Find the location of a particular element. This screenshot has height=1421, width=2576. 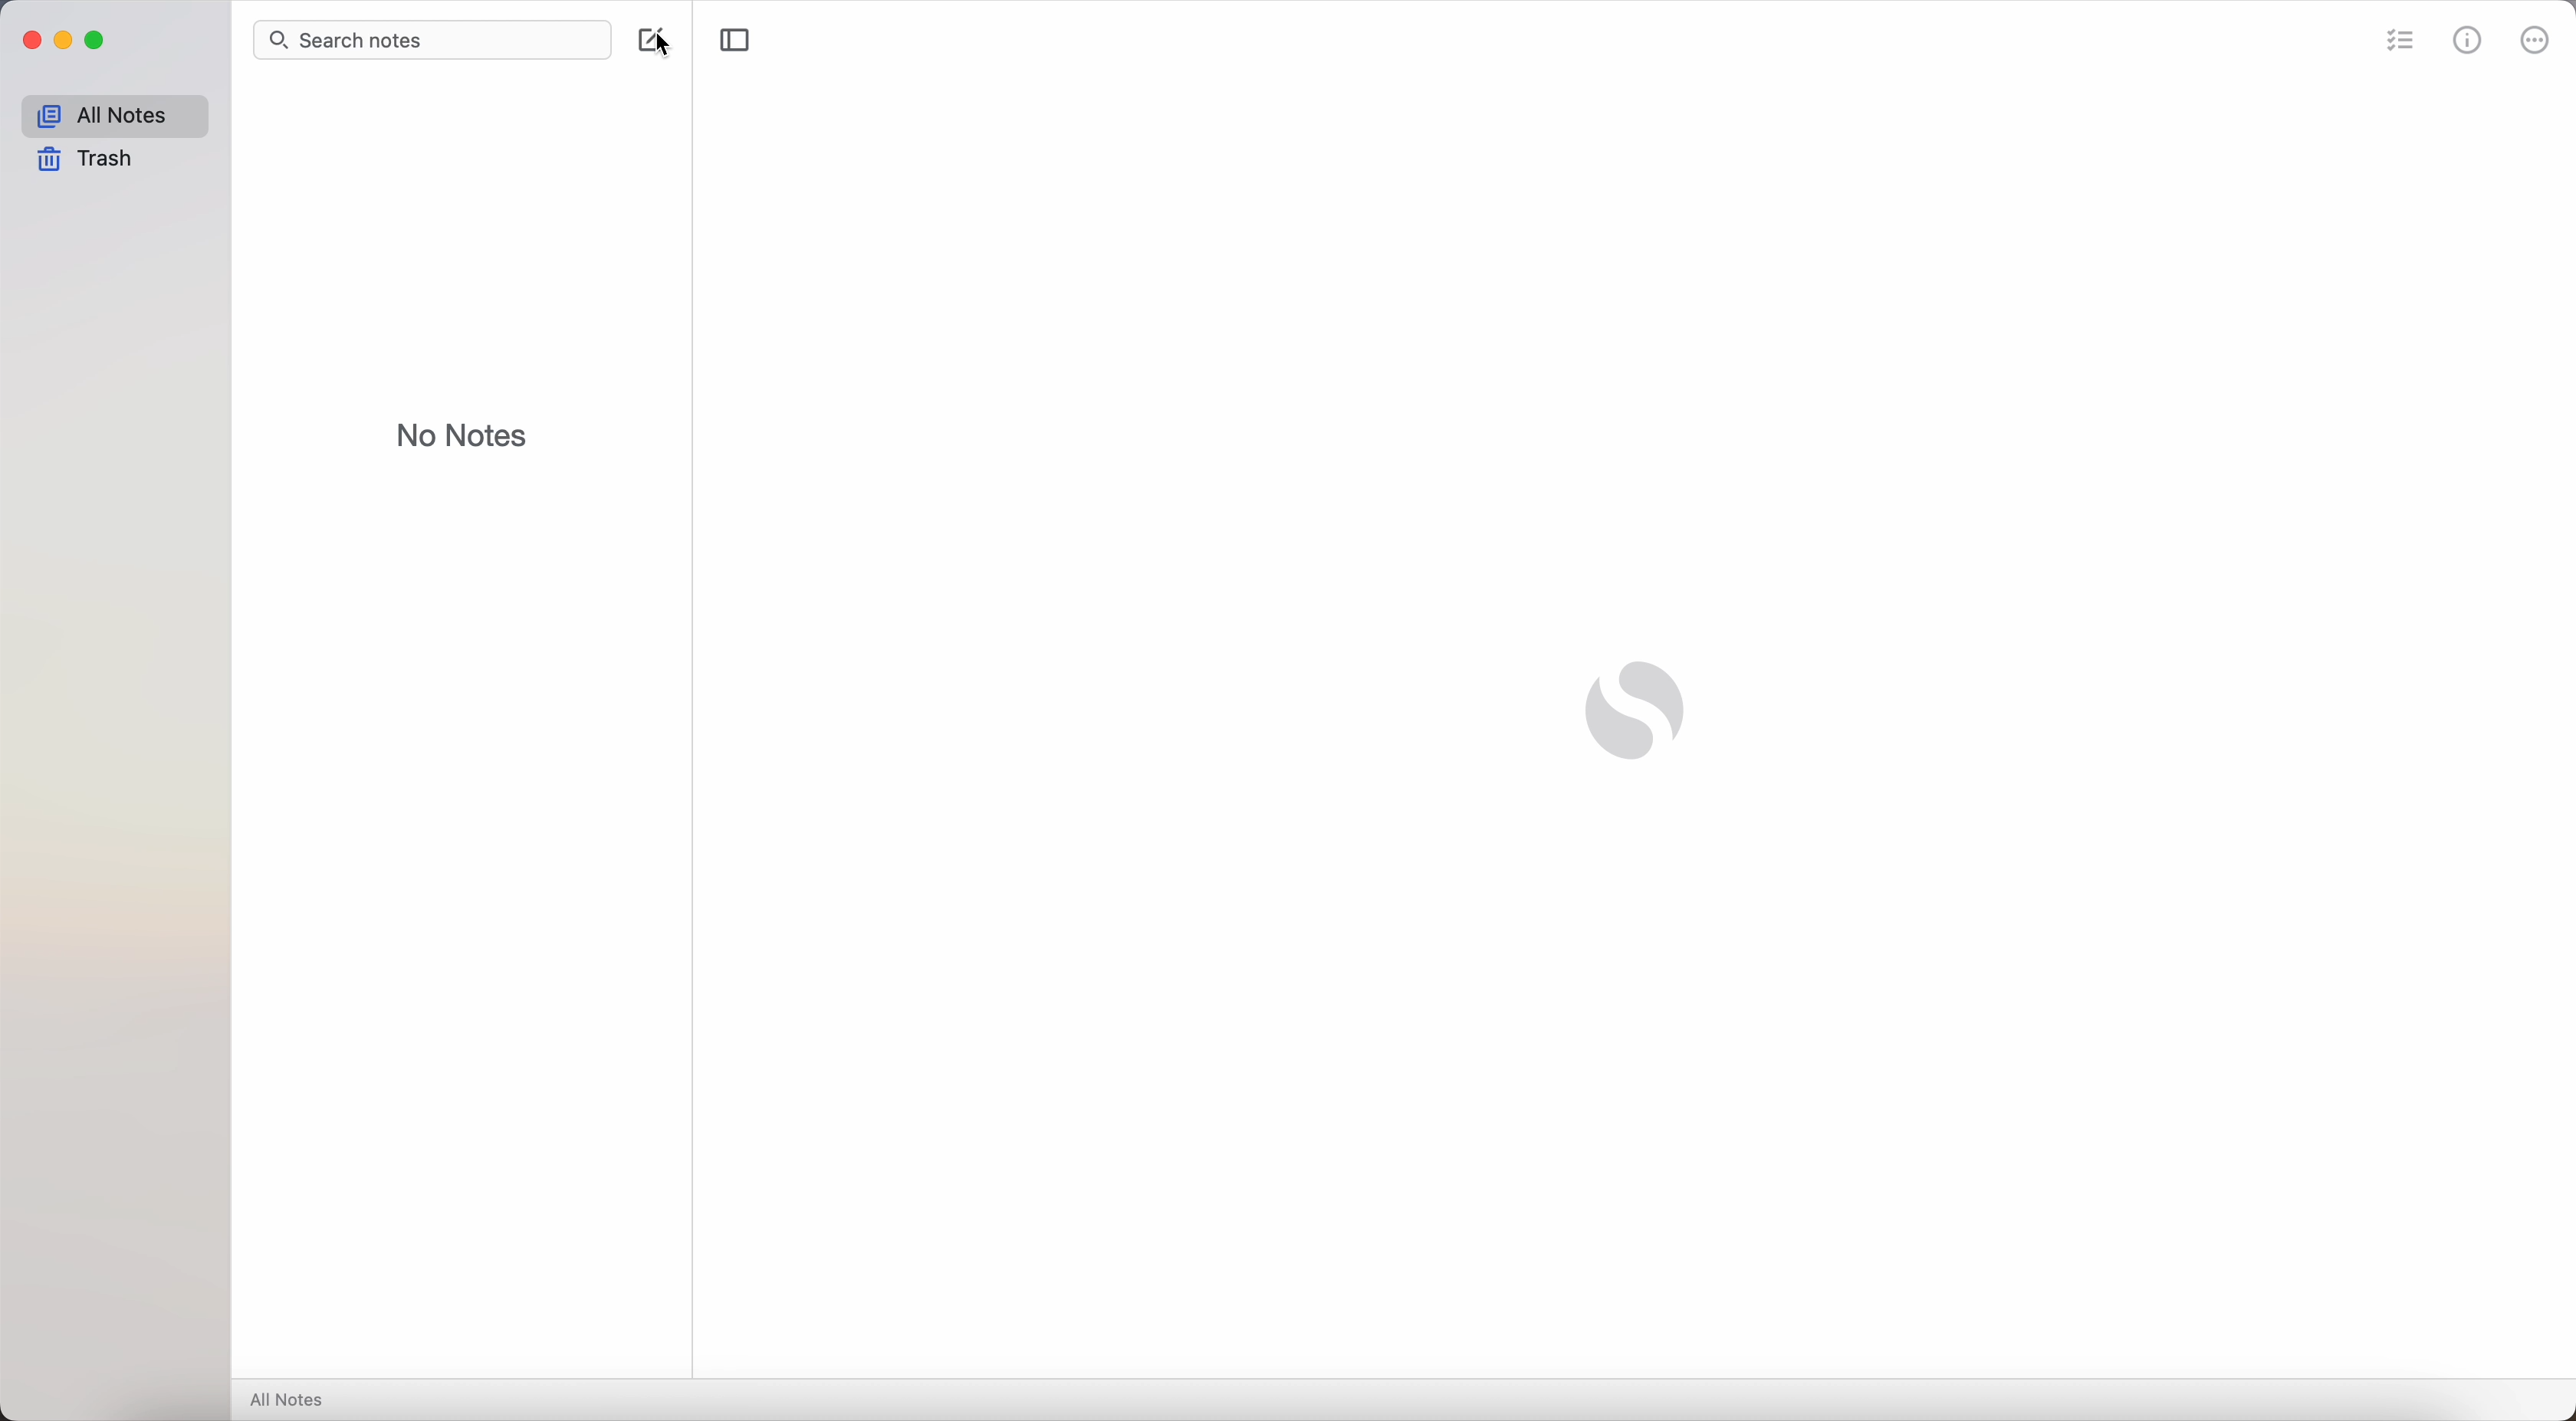

Simplenote is located at coordinates (1634, 712).